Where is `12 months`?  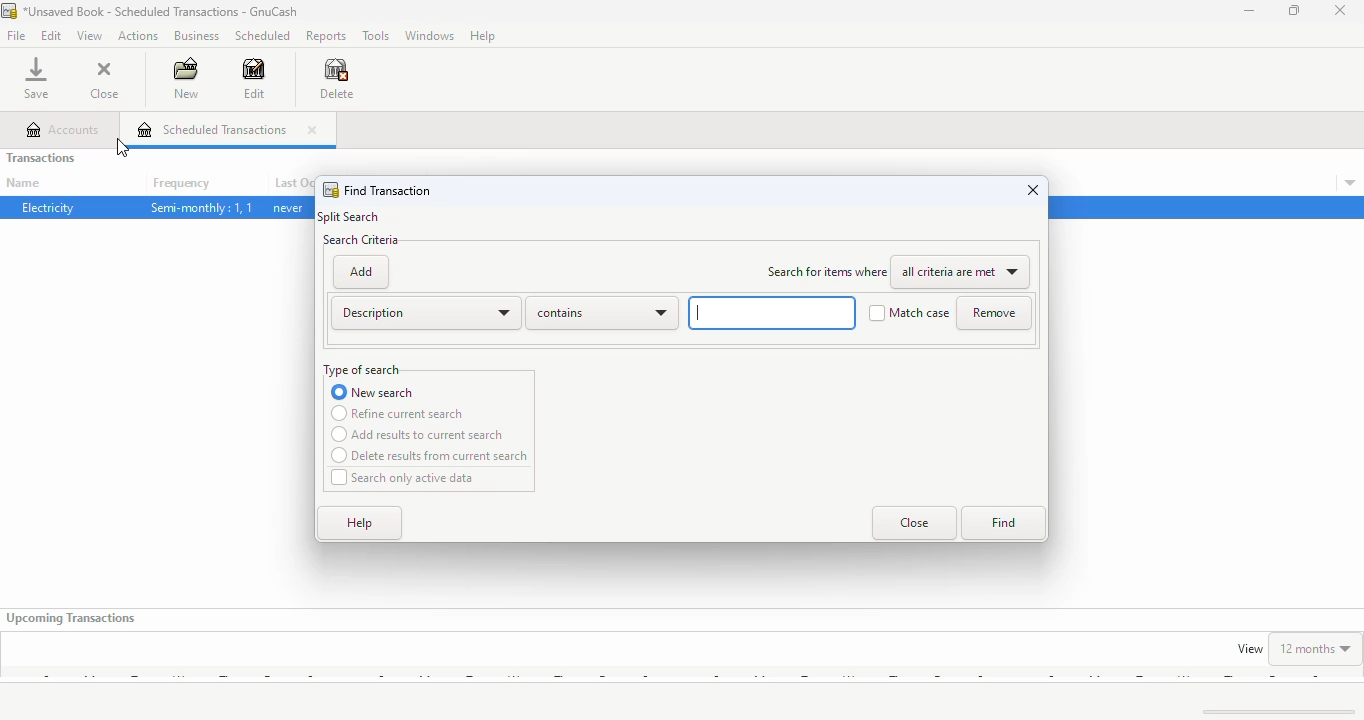
12 months is located at coordinates (1316, 648).